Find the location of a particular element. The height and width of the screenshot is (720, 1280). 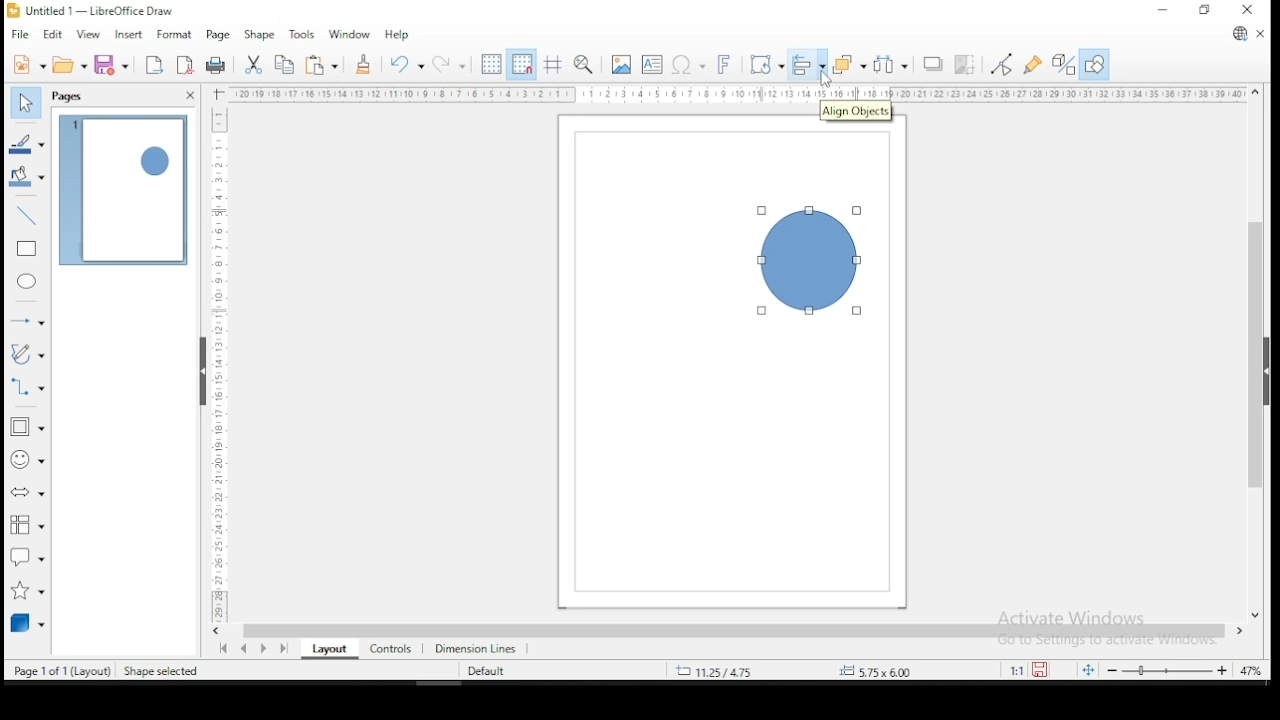

page 1 is located at coordinates (124, 191).